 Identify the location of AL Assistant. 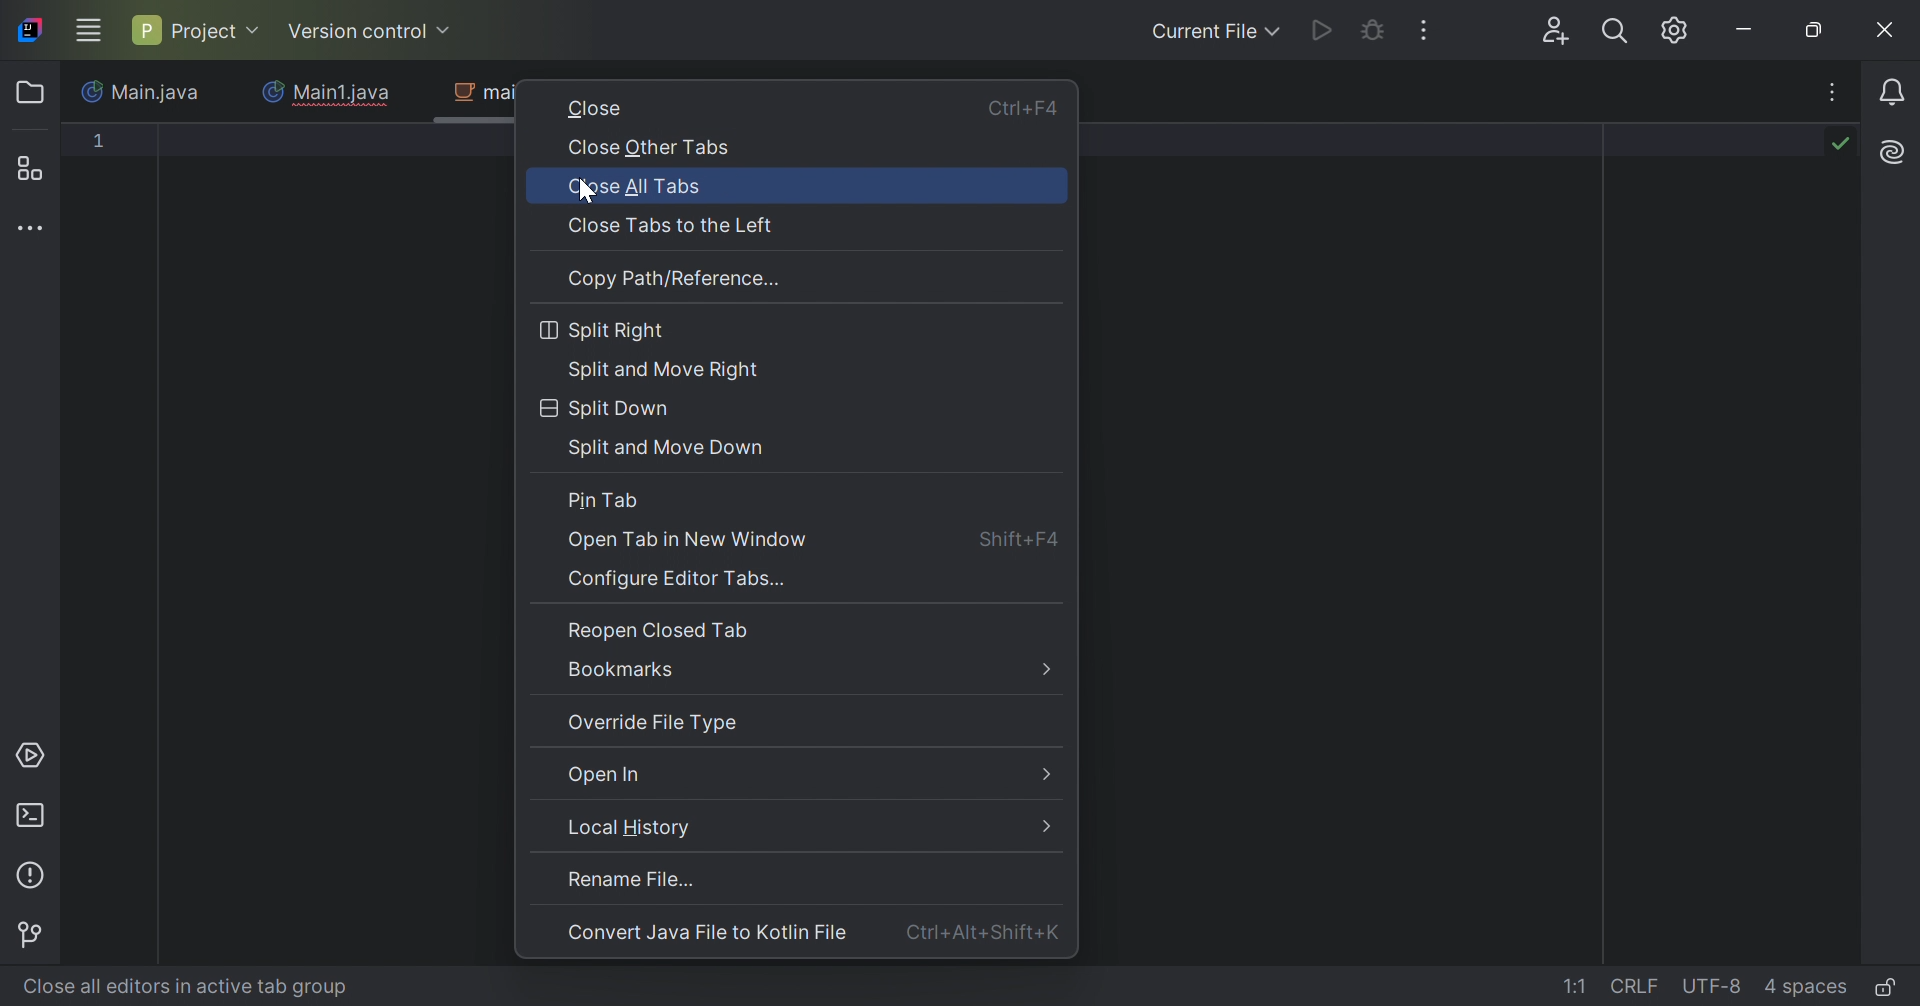
(1896, 152).